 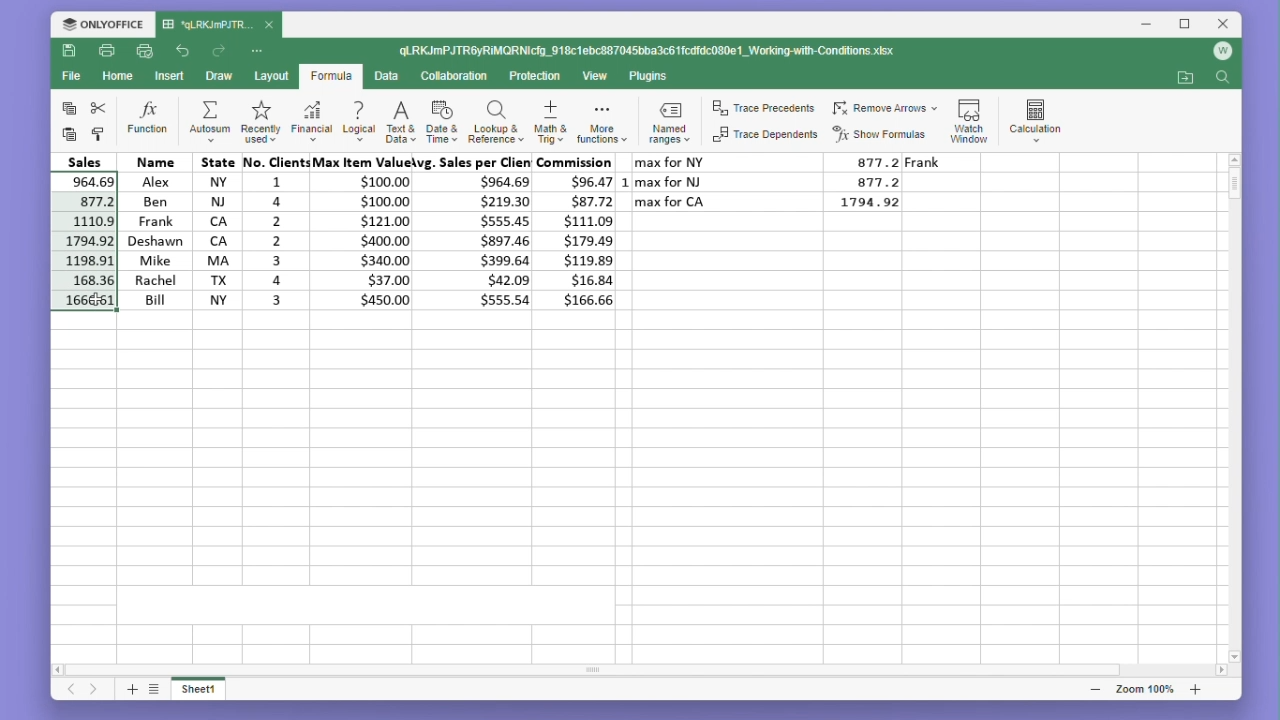 I want to click on Remove arrows, so click(x=884, y=109).